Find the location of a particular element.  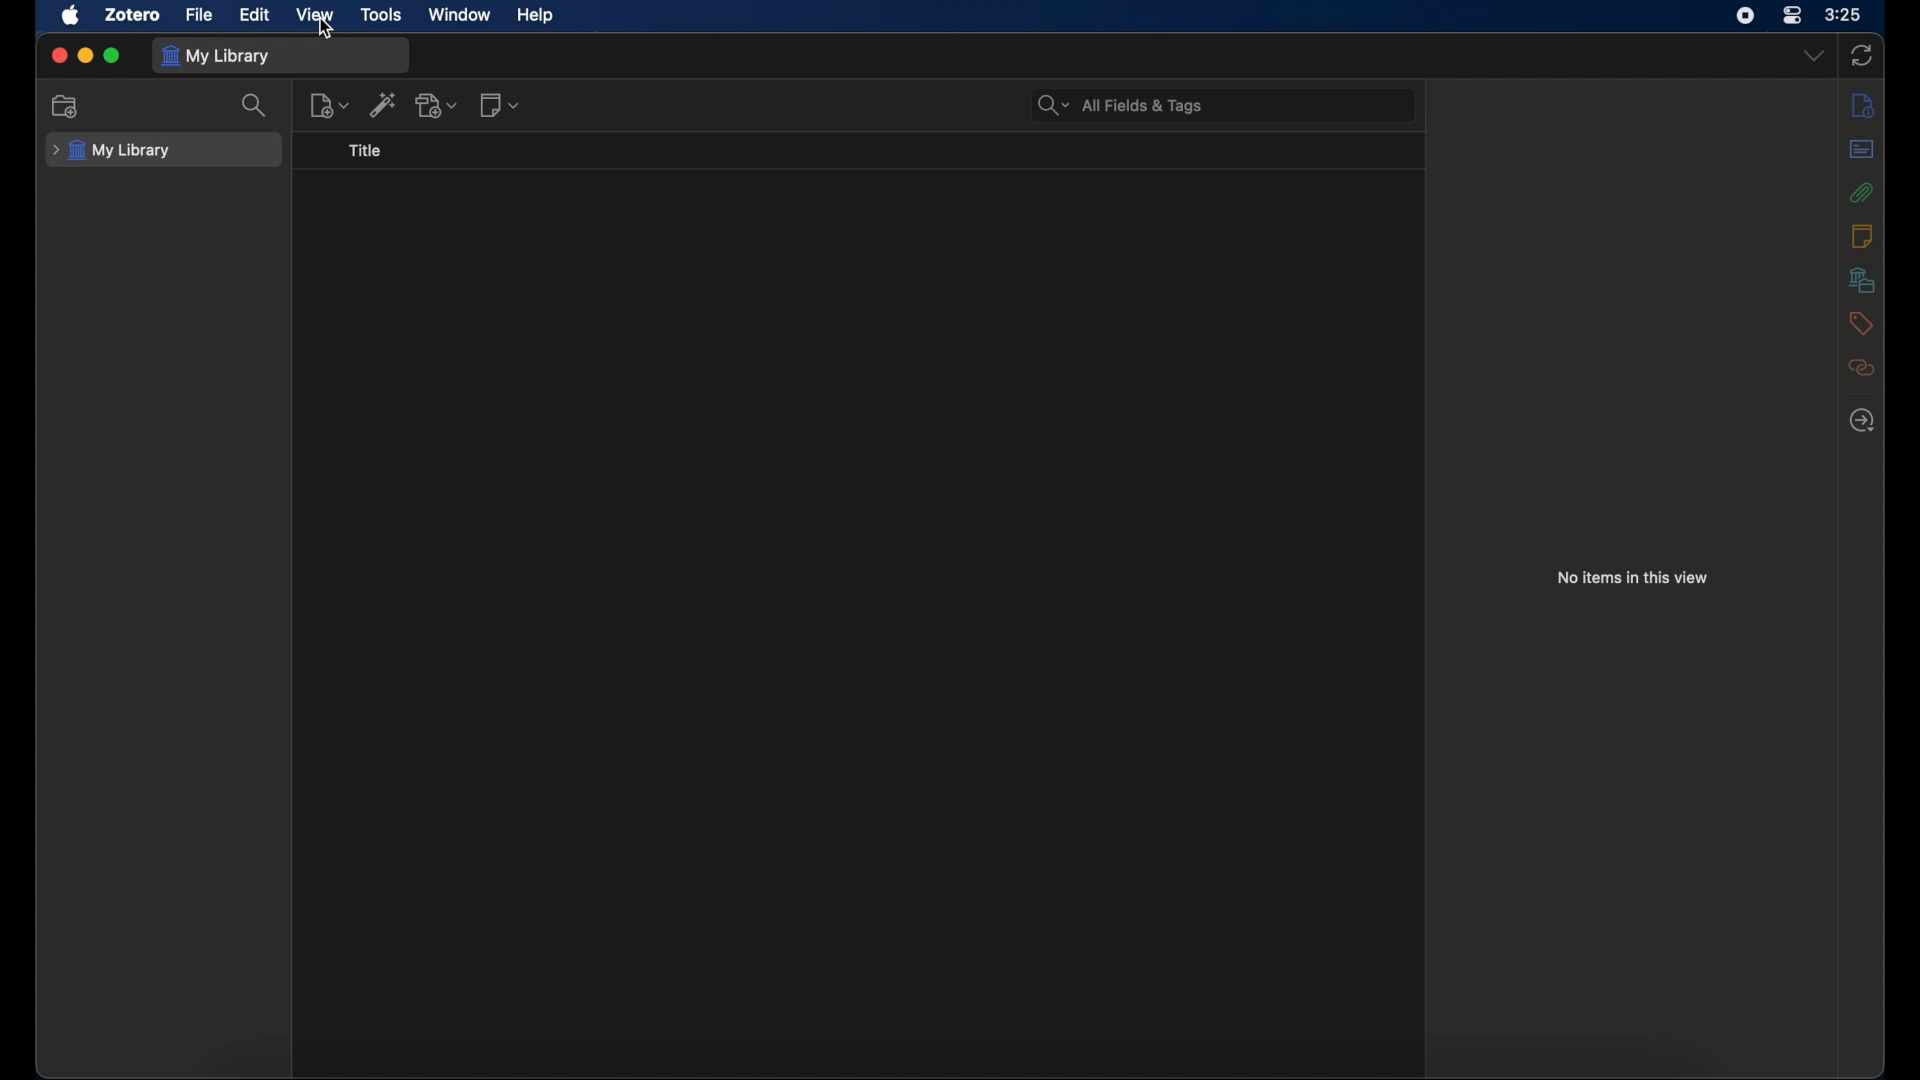

libraries is located at coordinates (1862, 279).